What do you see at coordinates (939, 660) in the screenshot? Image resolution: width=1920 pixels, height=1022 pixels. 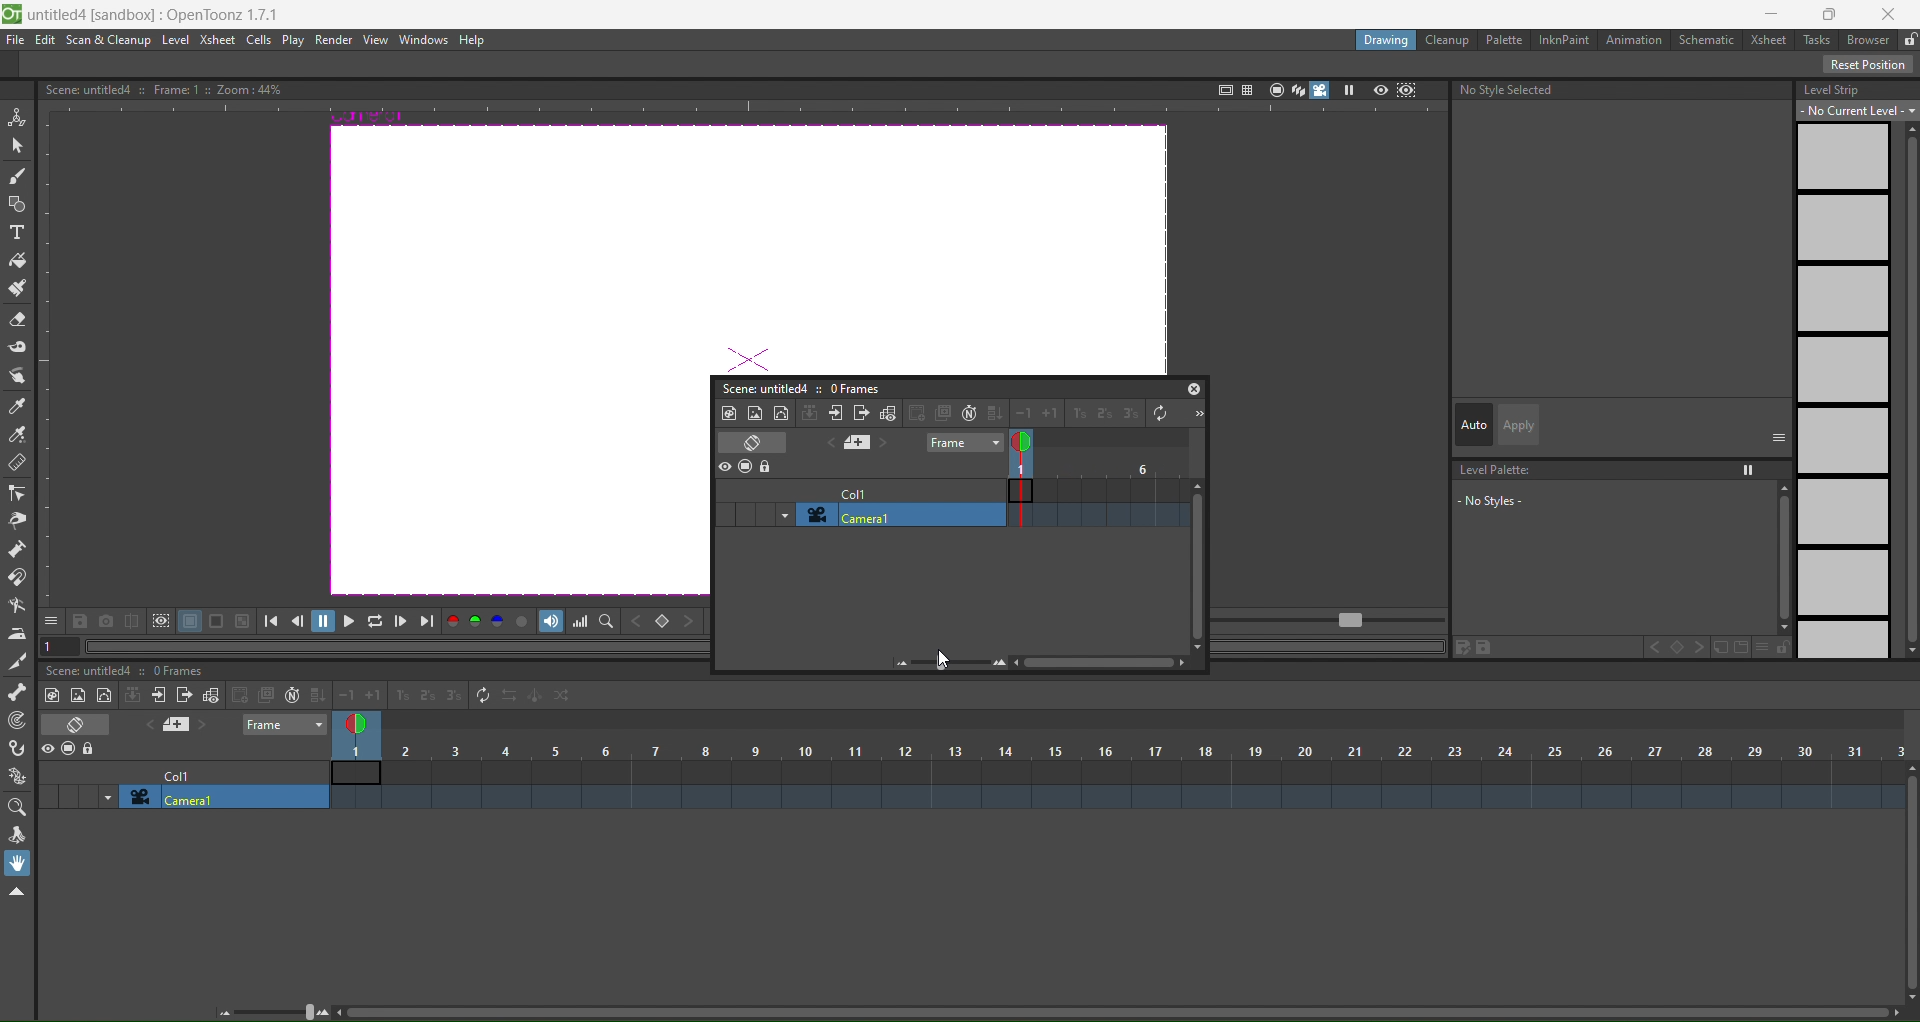 I see `cursor` at bounding box center [939, 660].